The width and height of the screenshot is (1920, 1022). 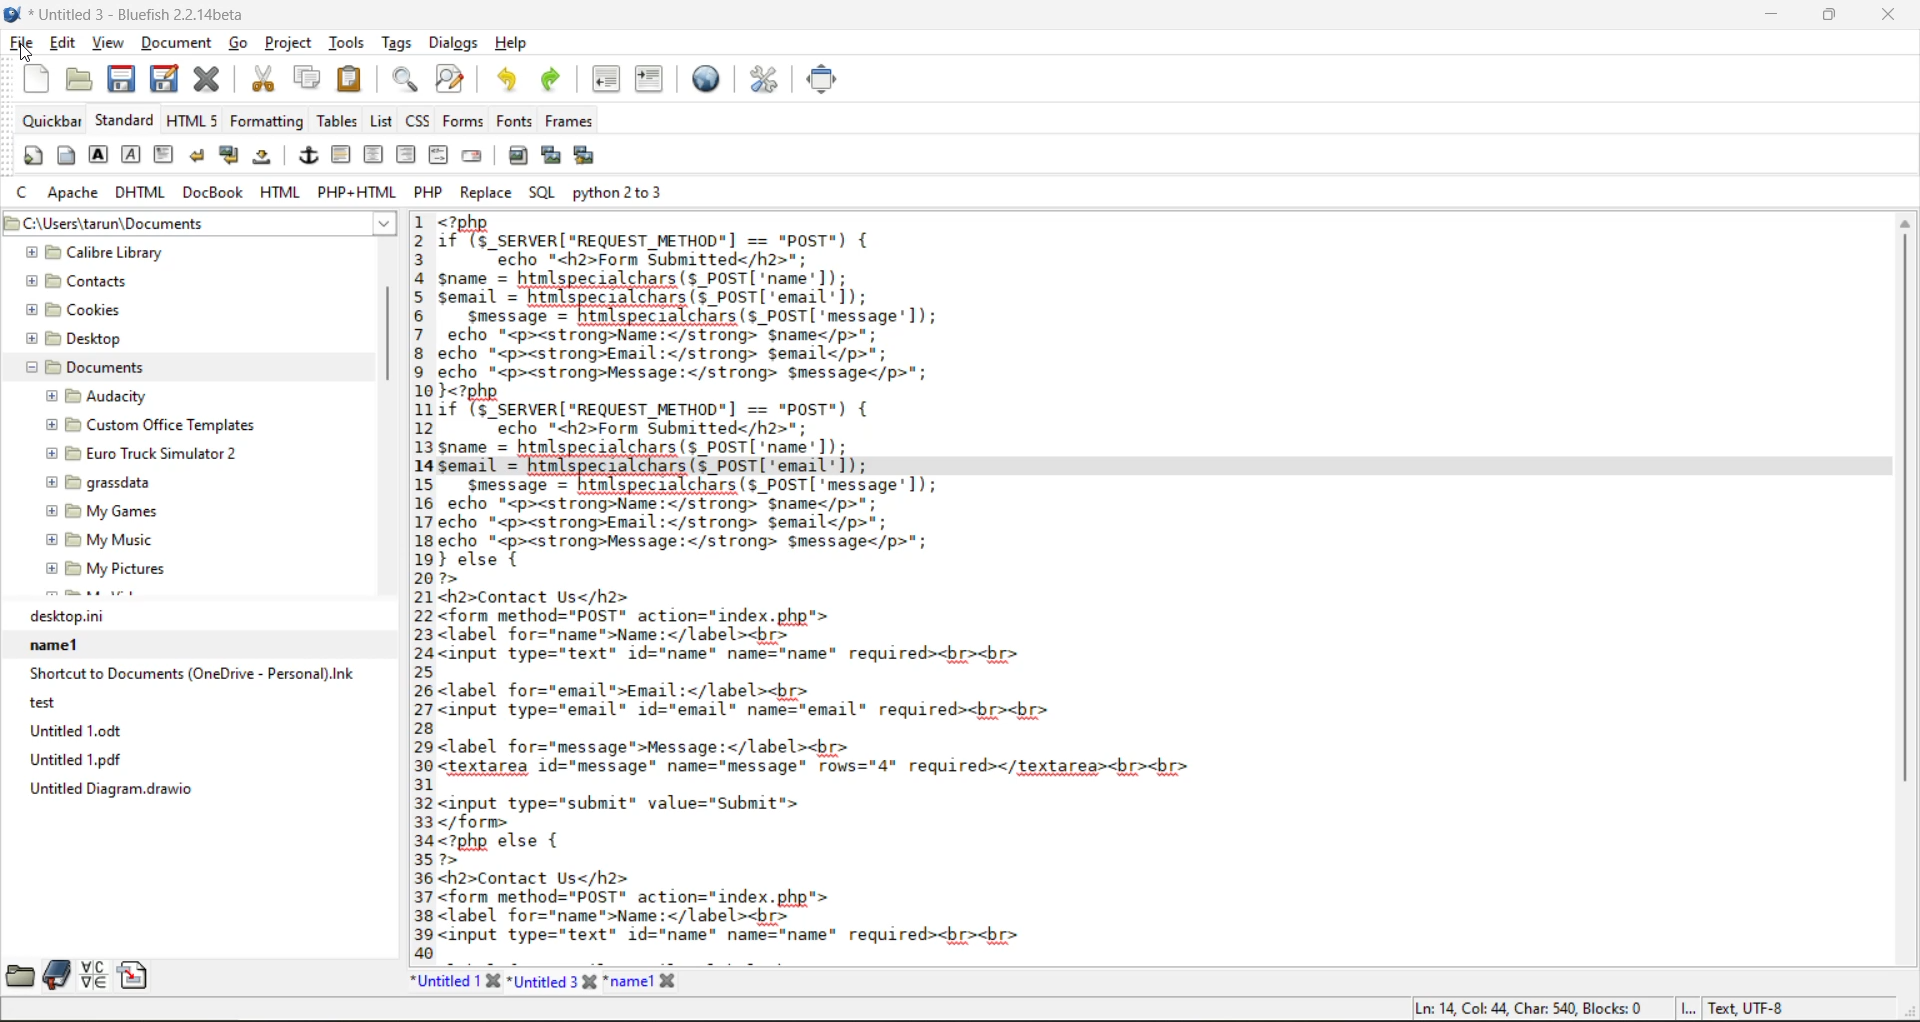 I want to click on view, so click(x=109, y=45).